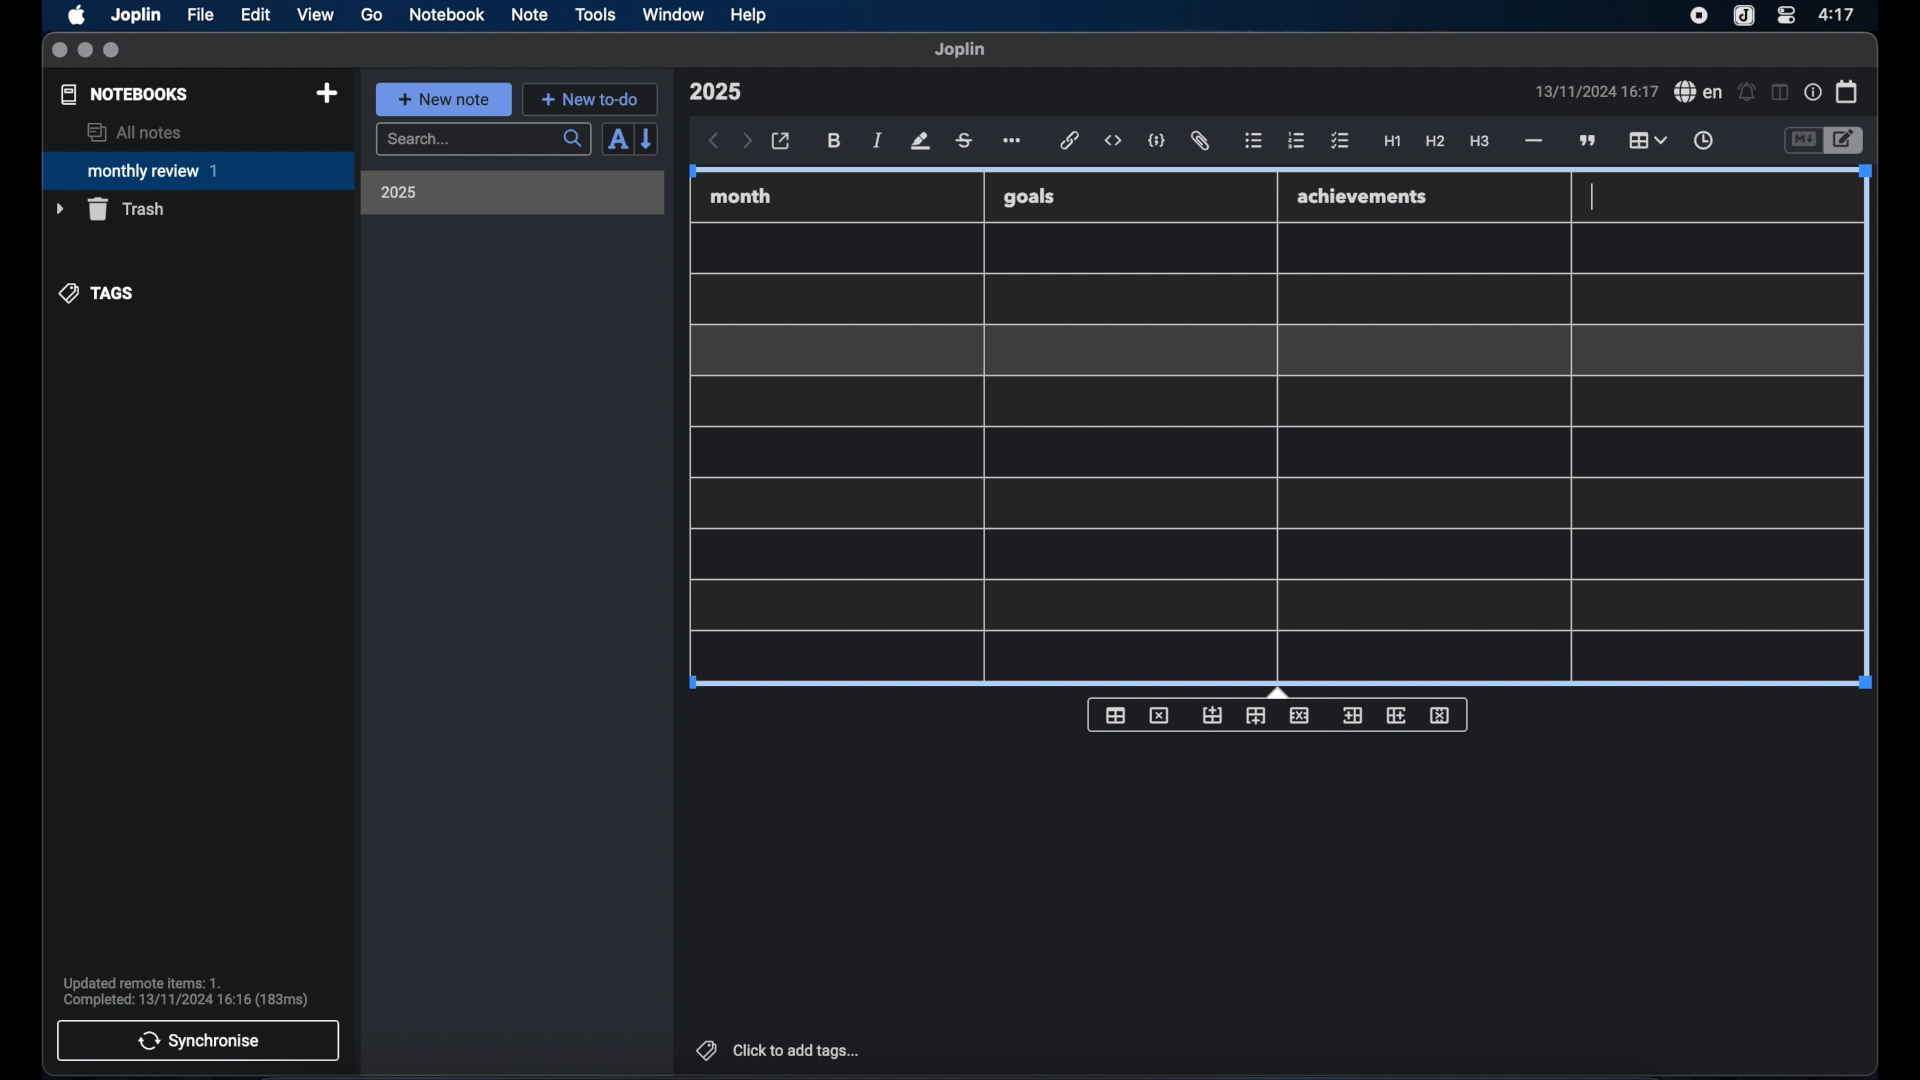  I want to click on note properties, so click(1813, 93).